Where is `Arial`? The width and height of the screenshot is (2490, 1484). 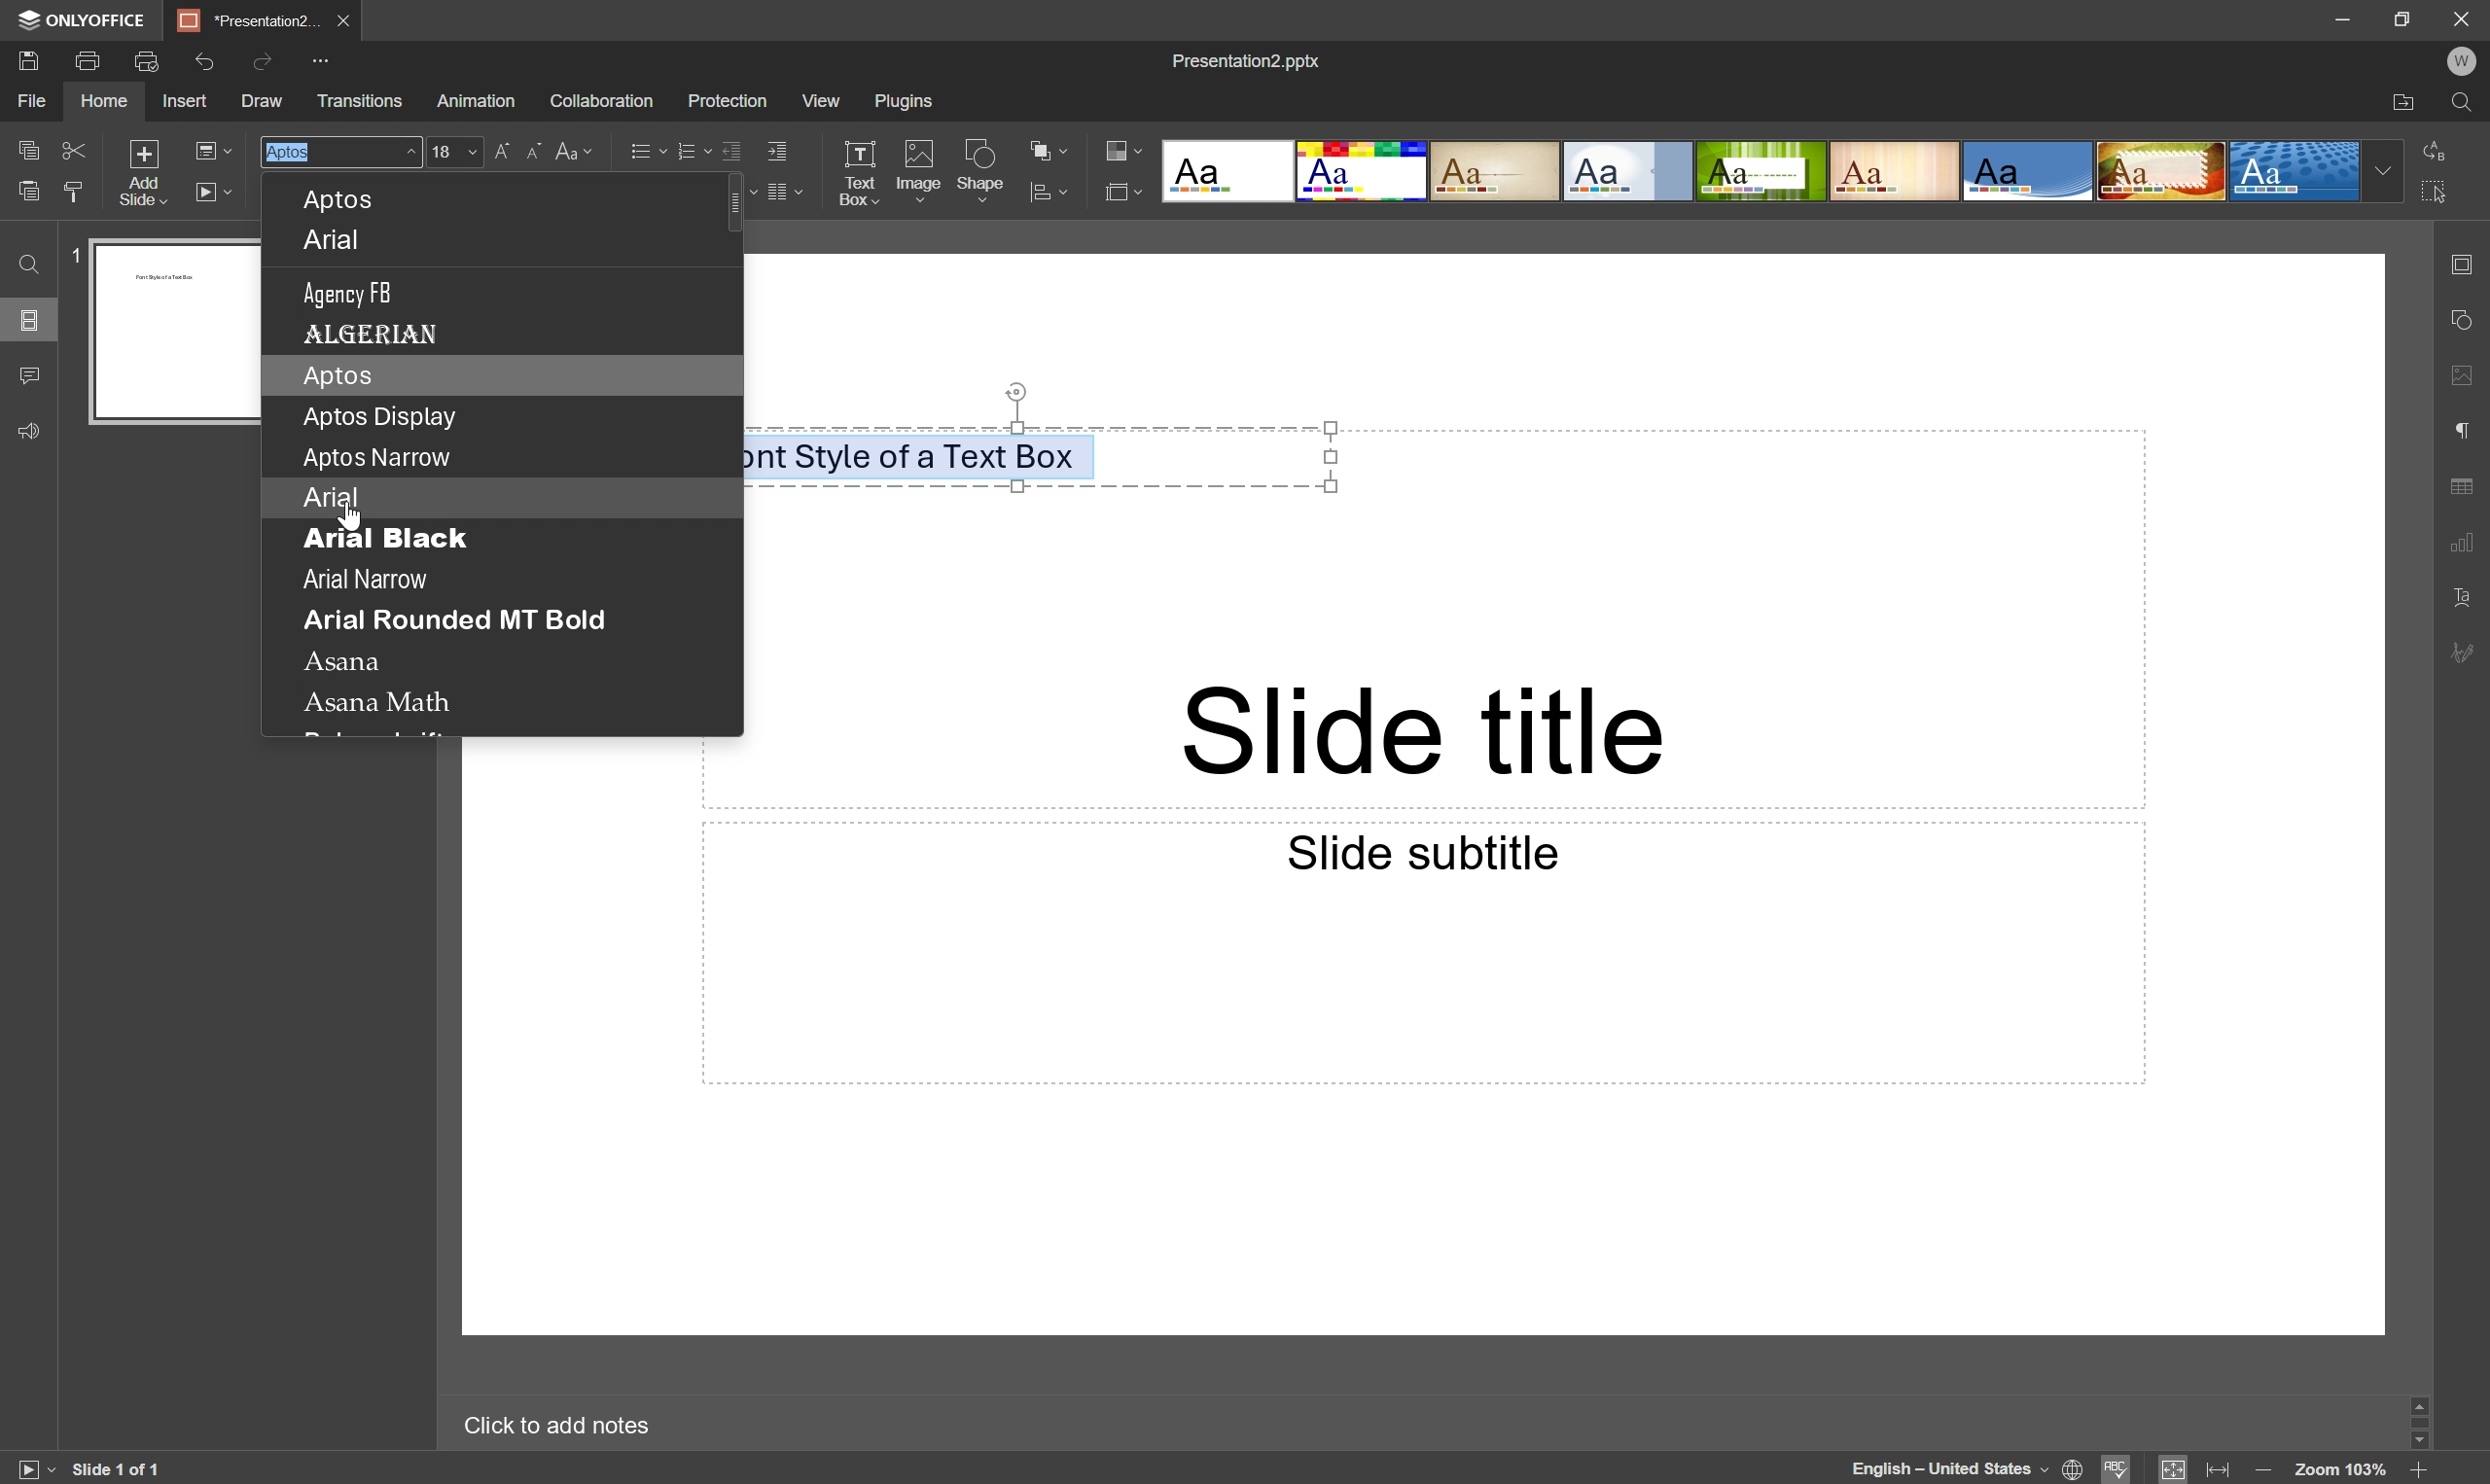
Arial is located at coordinates (329, 497).